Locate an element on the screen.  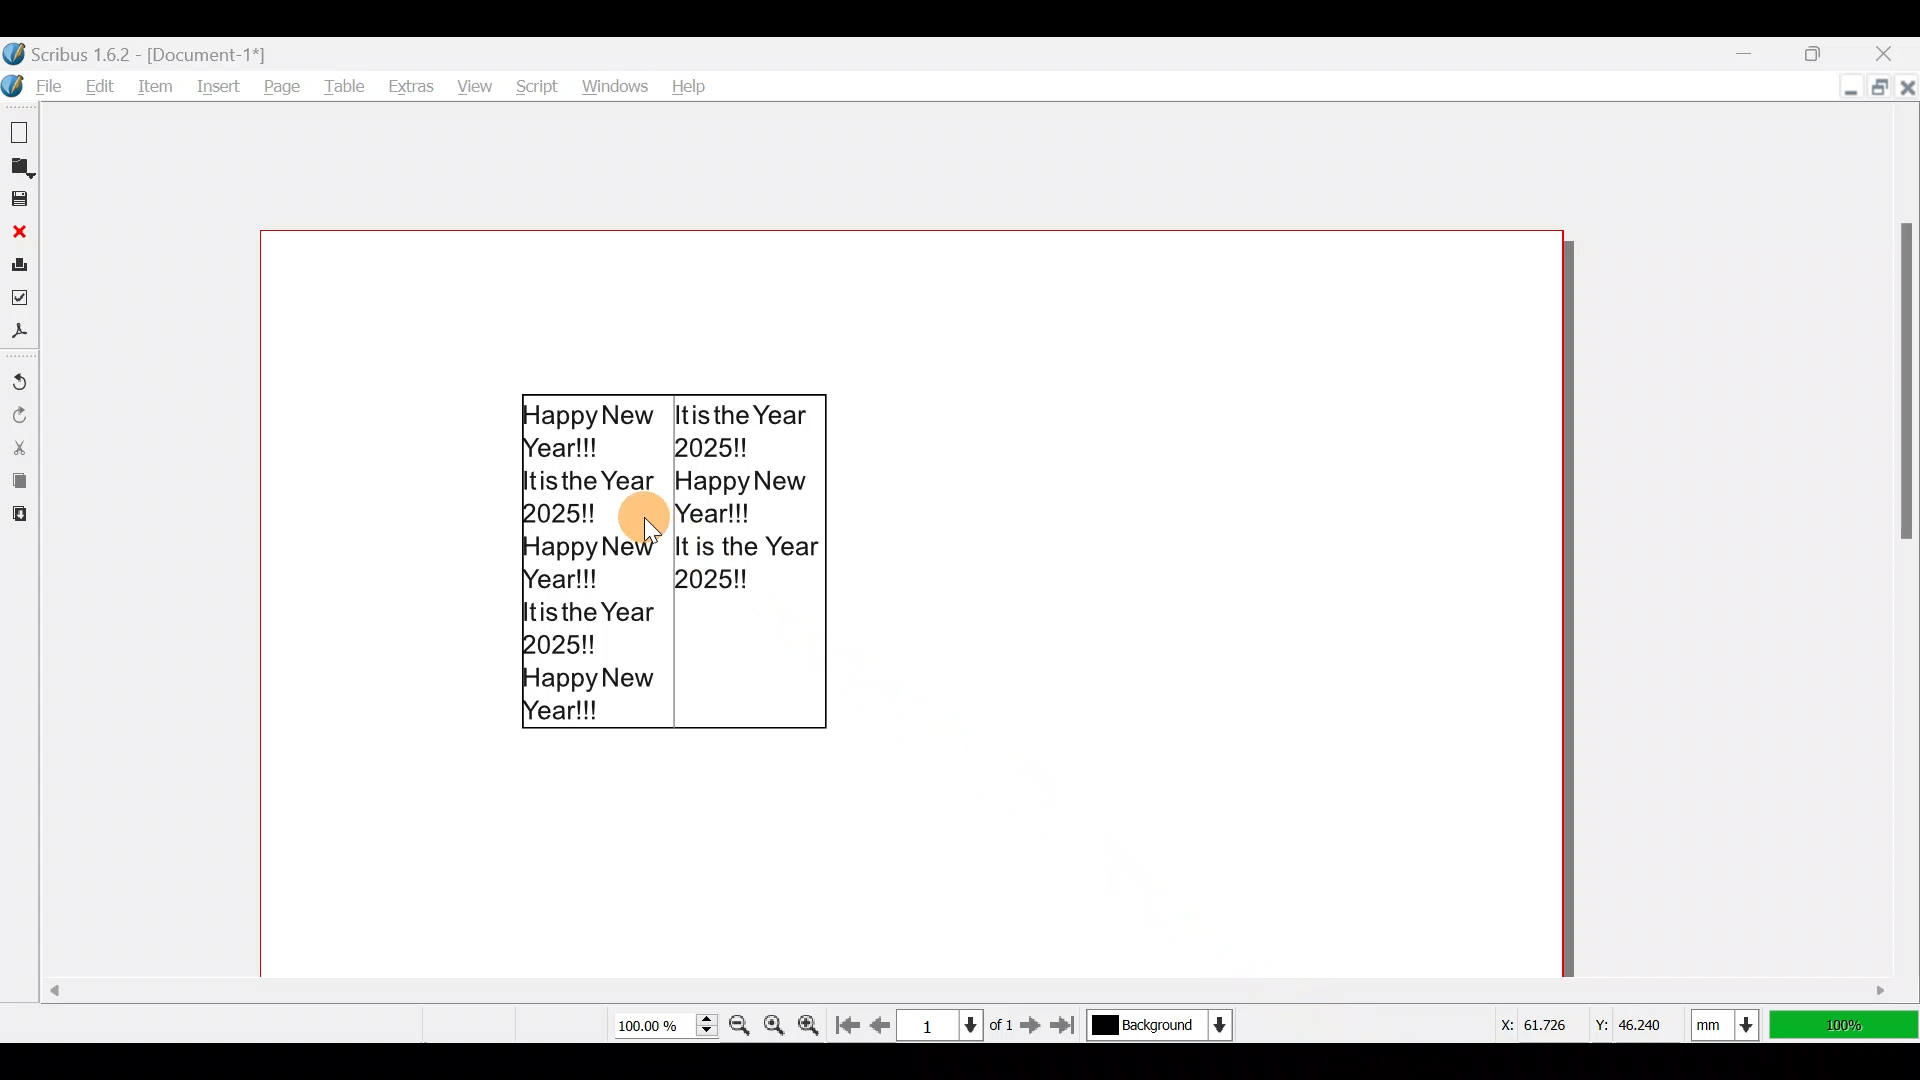
Happy New Year is located at coordinates (671, 562).